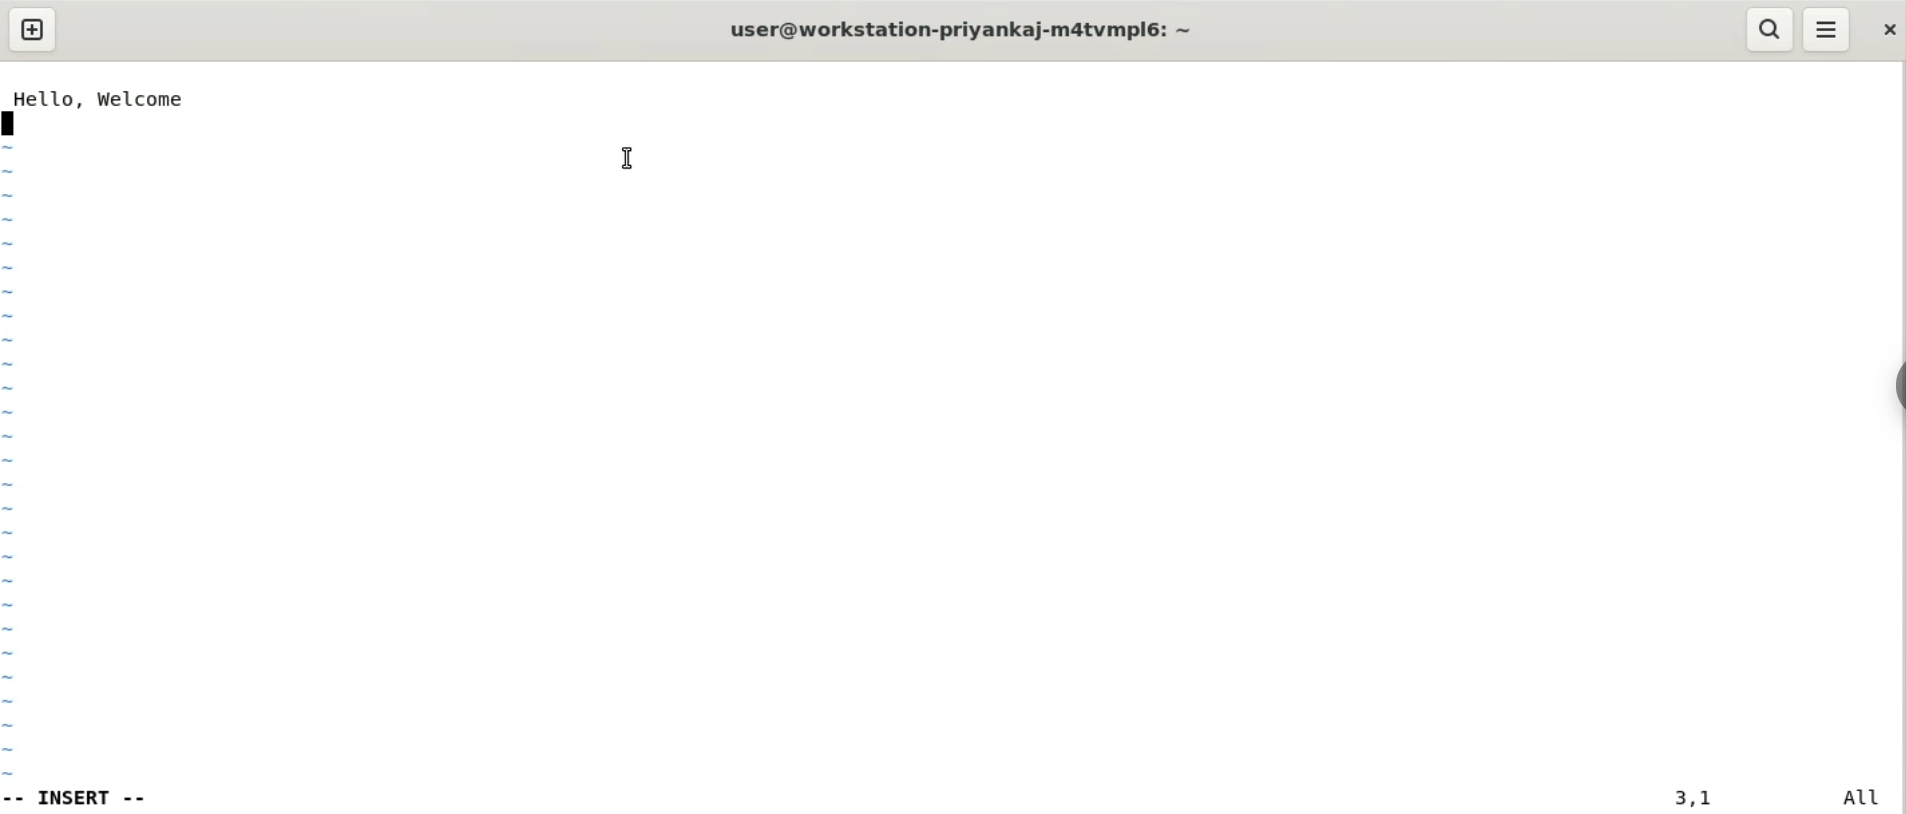 This screenshot has height=814, width=1906. What do you see at coordinates (32, 30) in the screenshot?
I see `new tab` at bounding box center [32, 30].